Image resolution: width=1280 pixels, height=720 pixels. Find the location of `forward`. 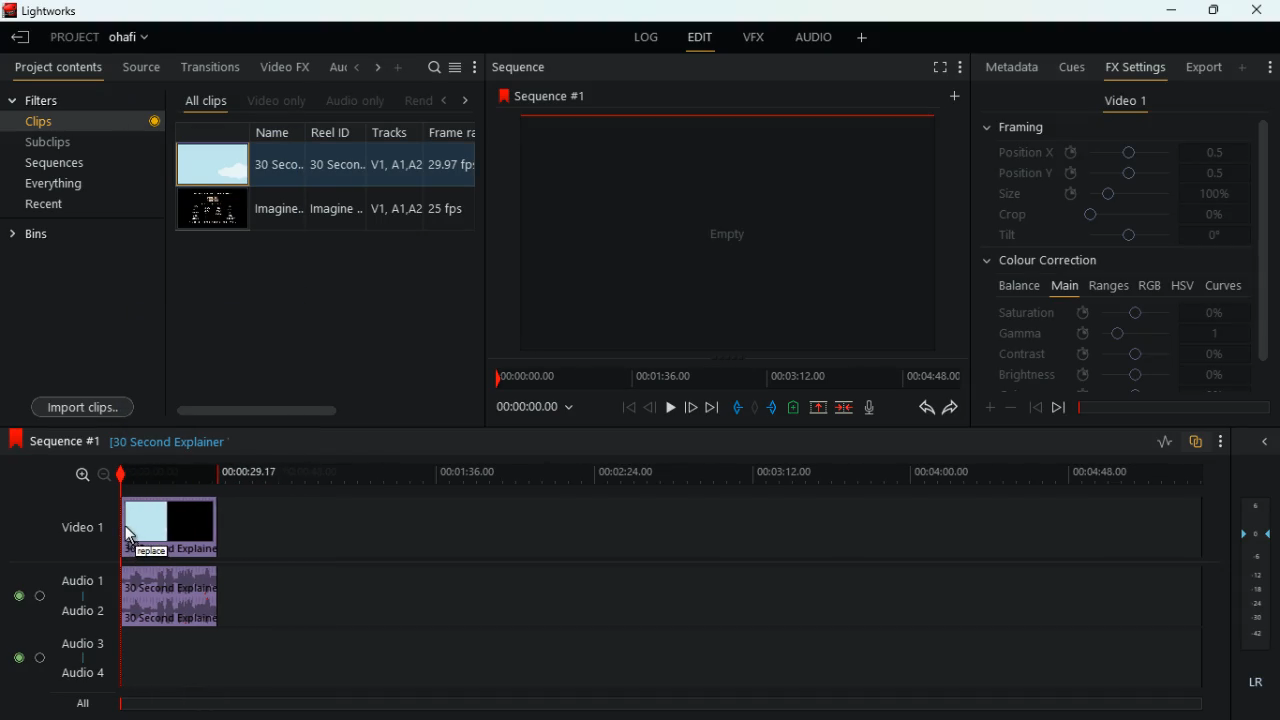

forward is located at coordinates (712, 408).